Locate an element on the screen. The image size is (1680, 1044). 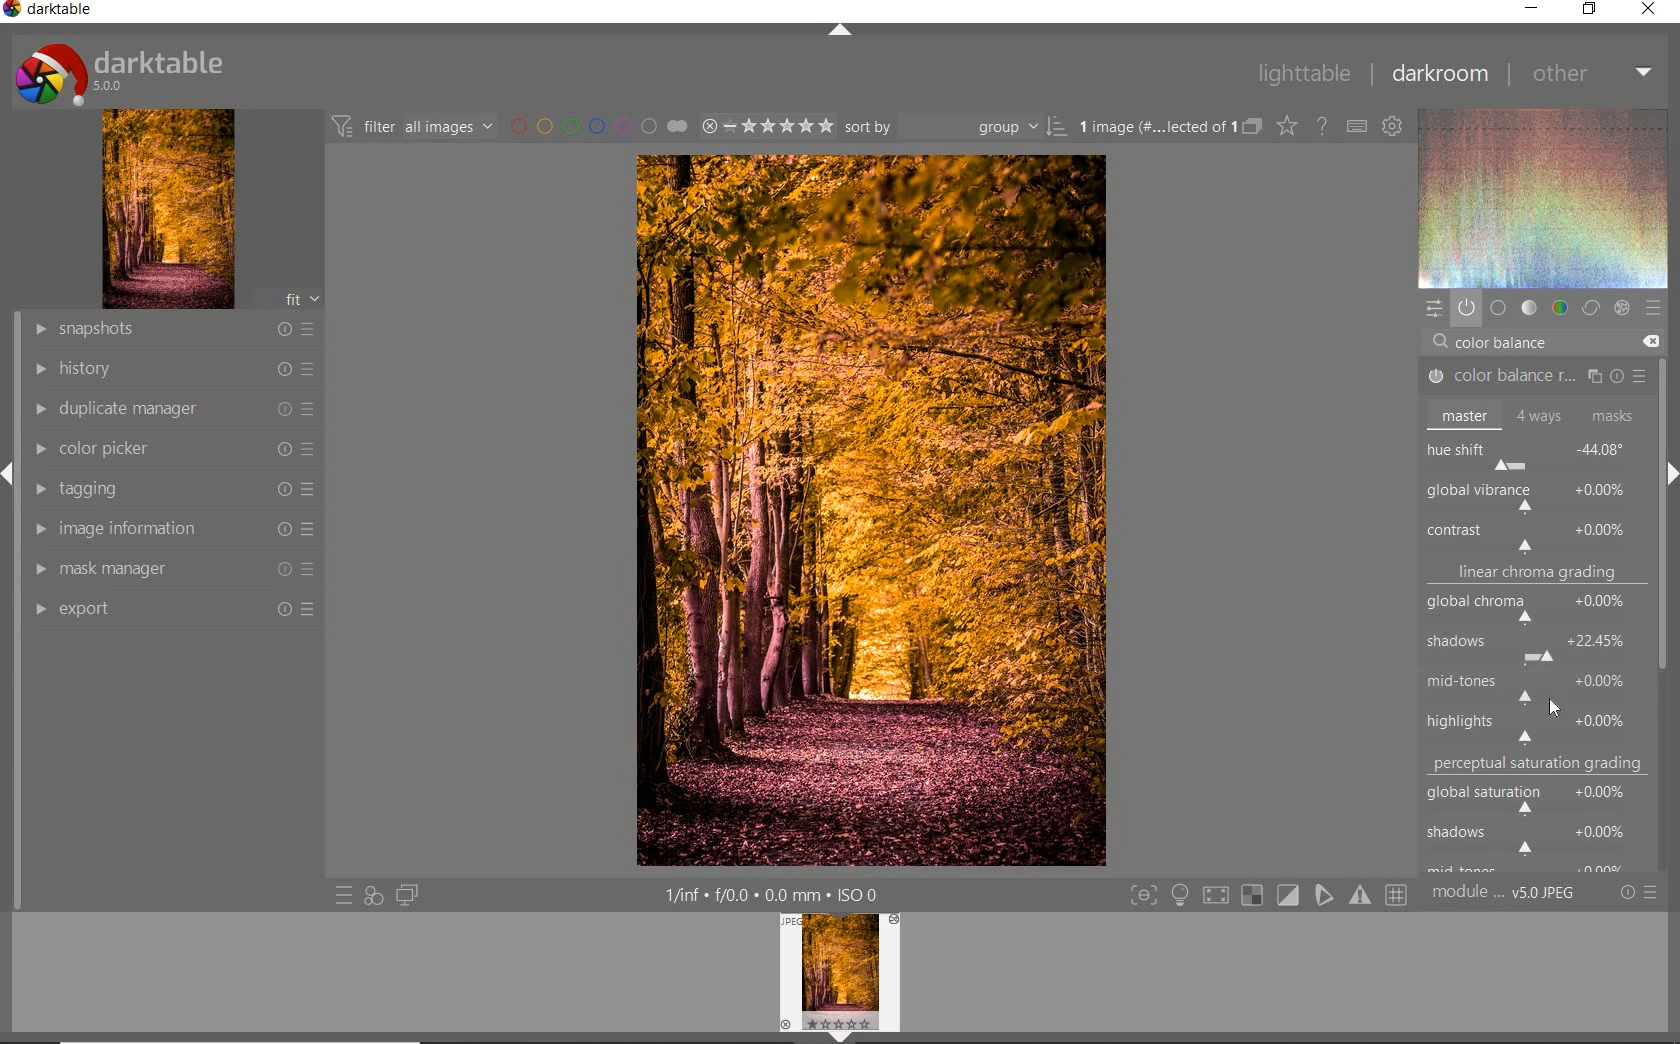
change type of overlay is located at coordinates (1286, 128).